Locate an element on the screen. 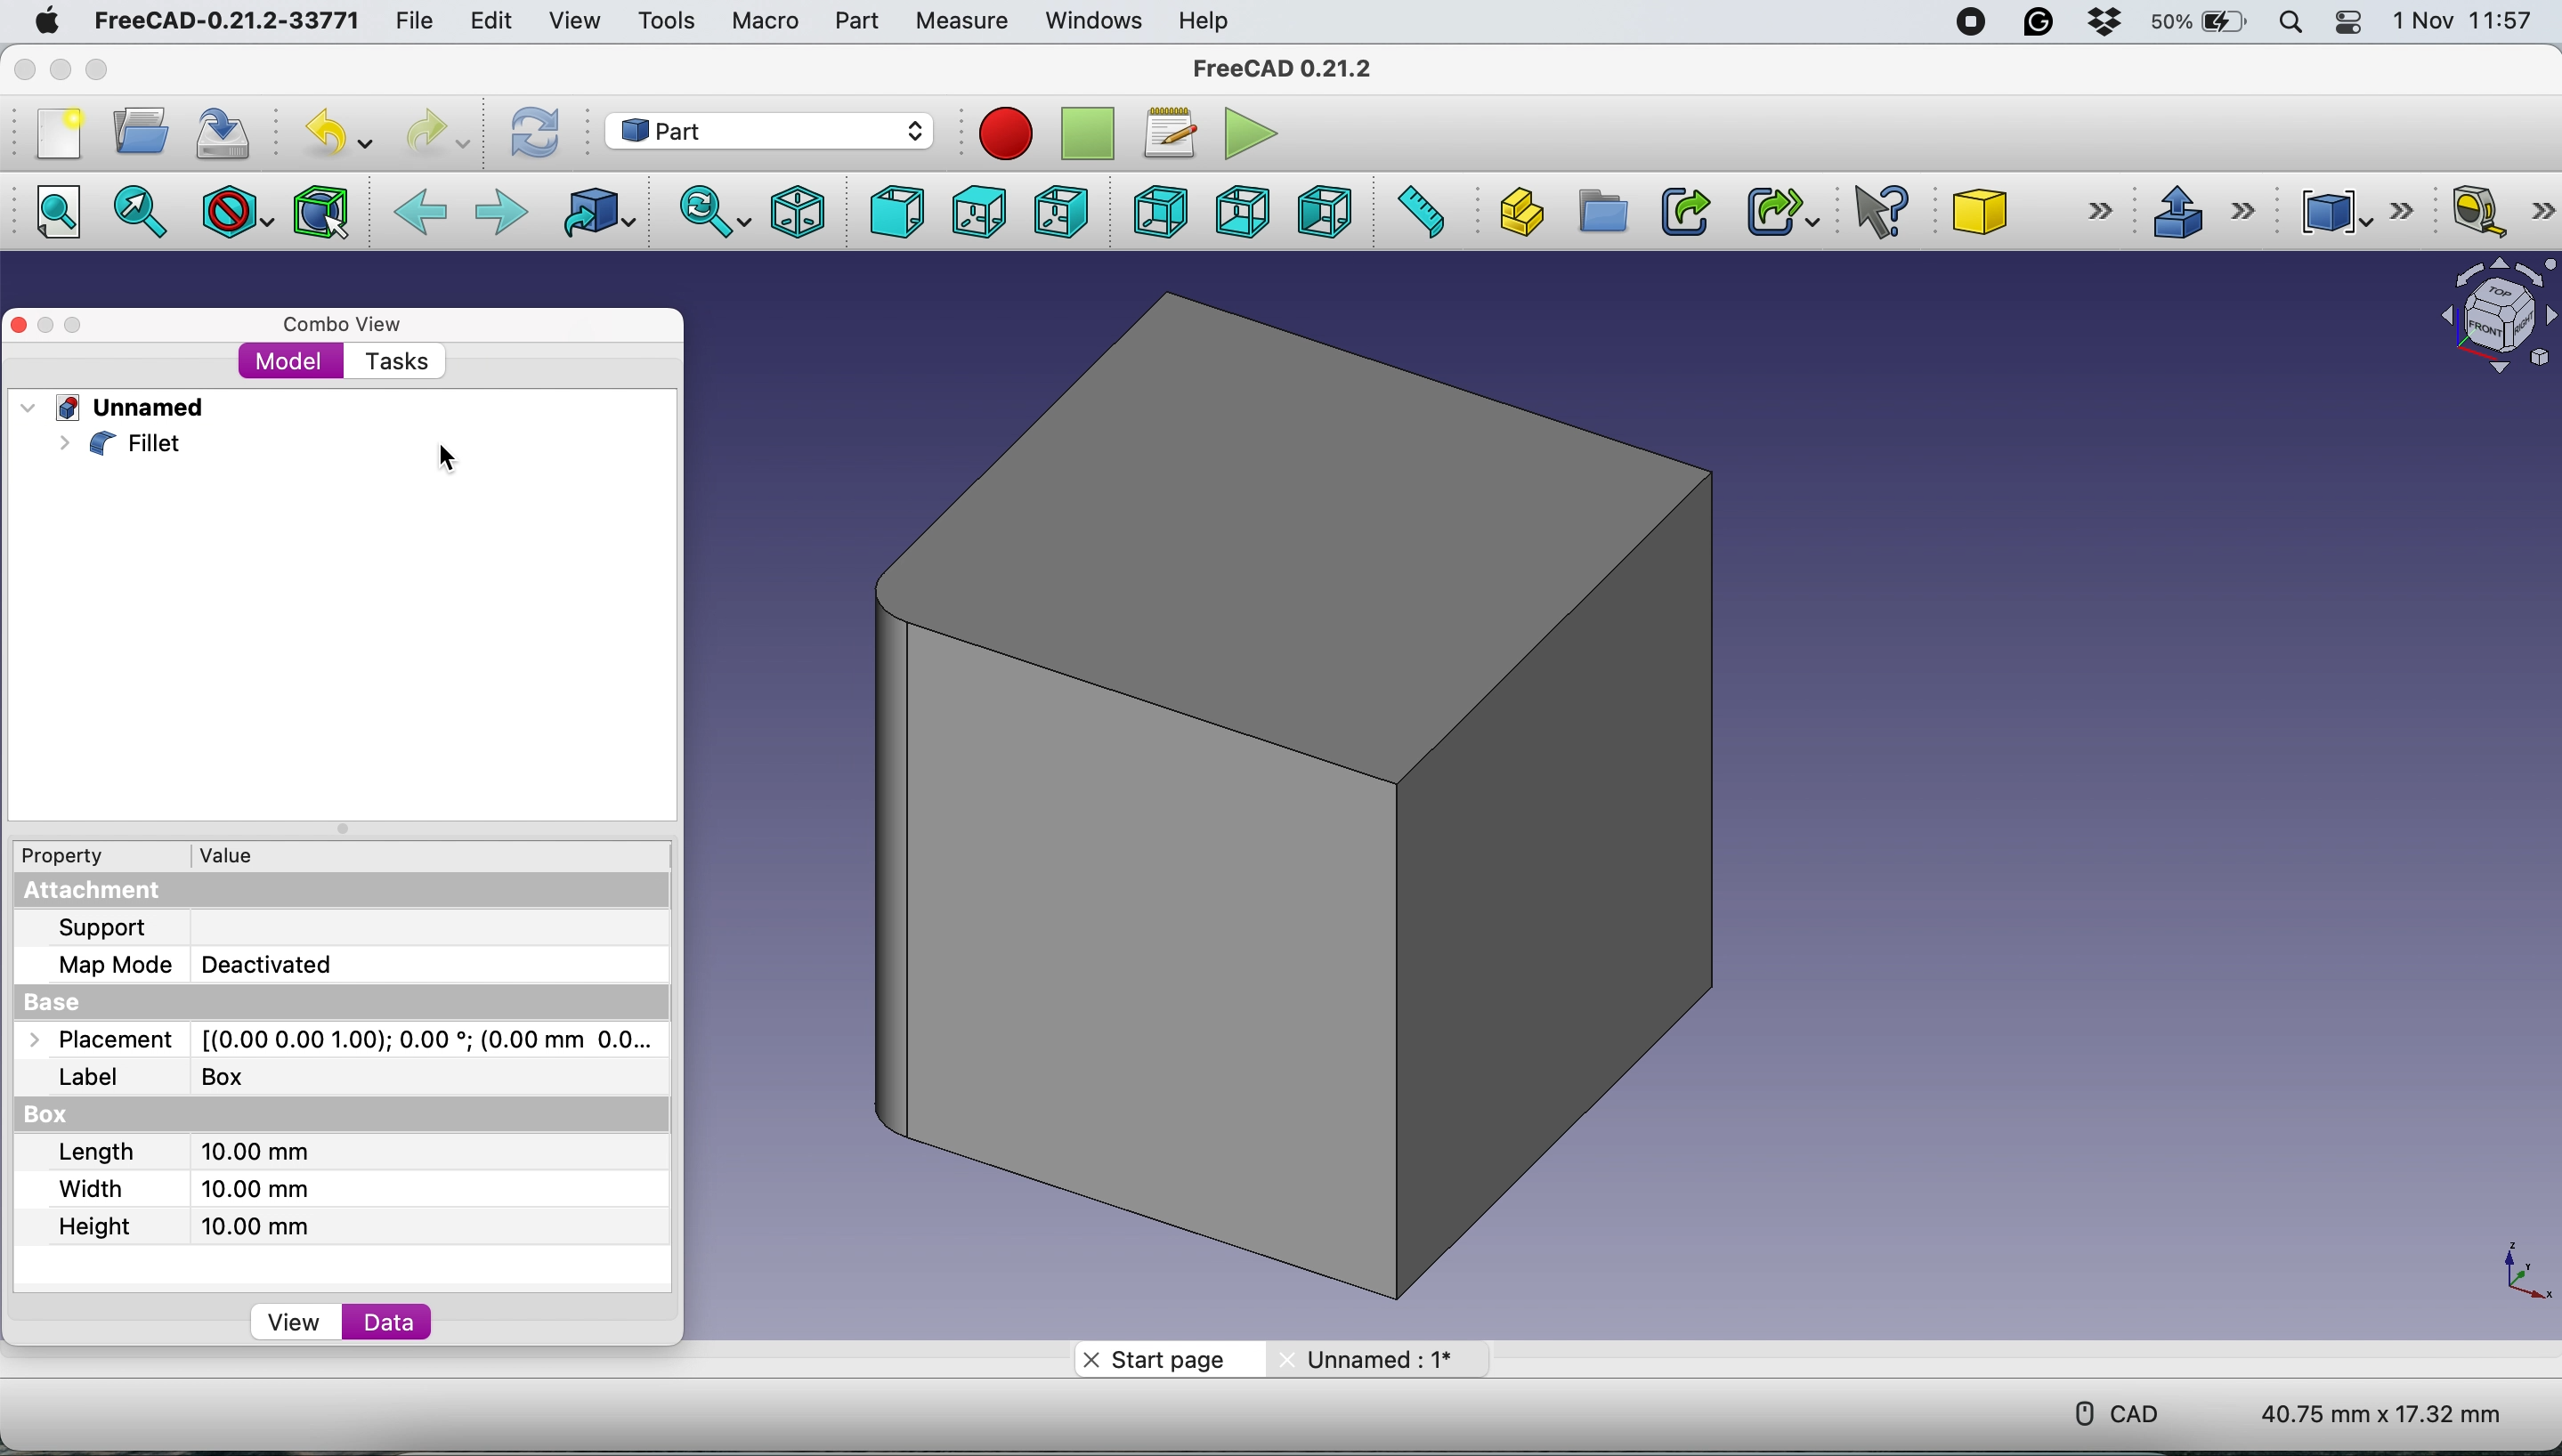 This screenshot has height=1456, width=2562. record macros is located at coordinates (1011, 133).